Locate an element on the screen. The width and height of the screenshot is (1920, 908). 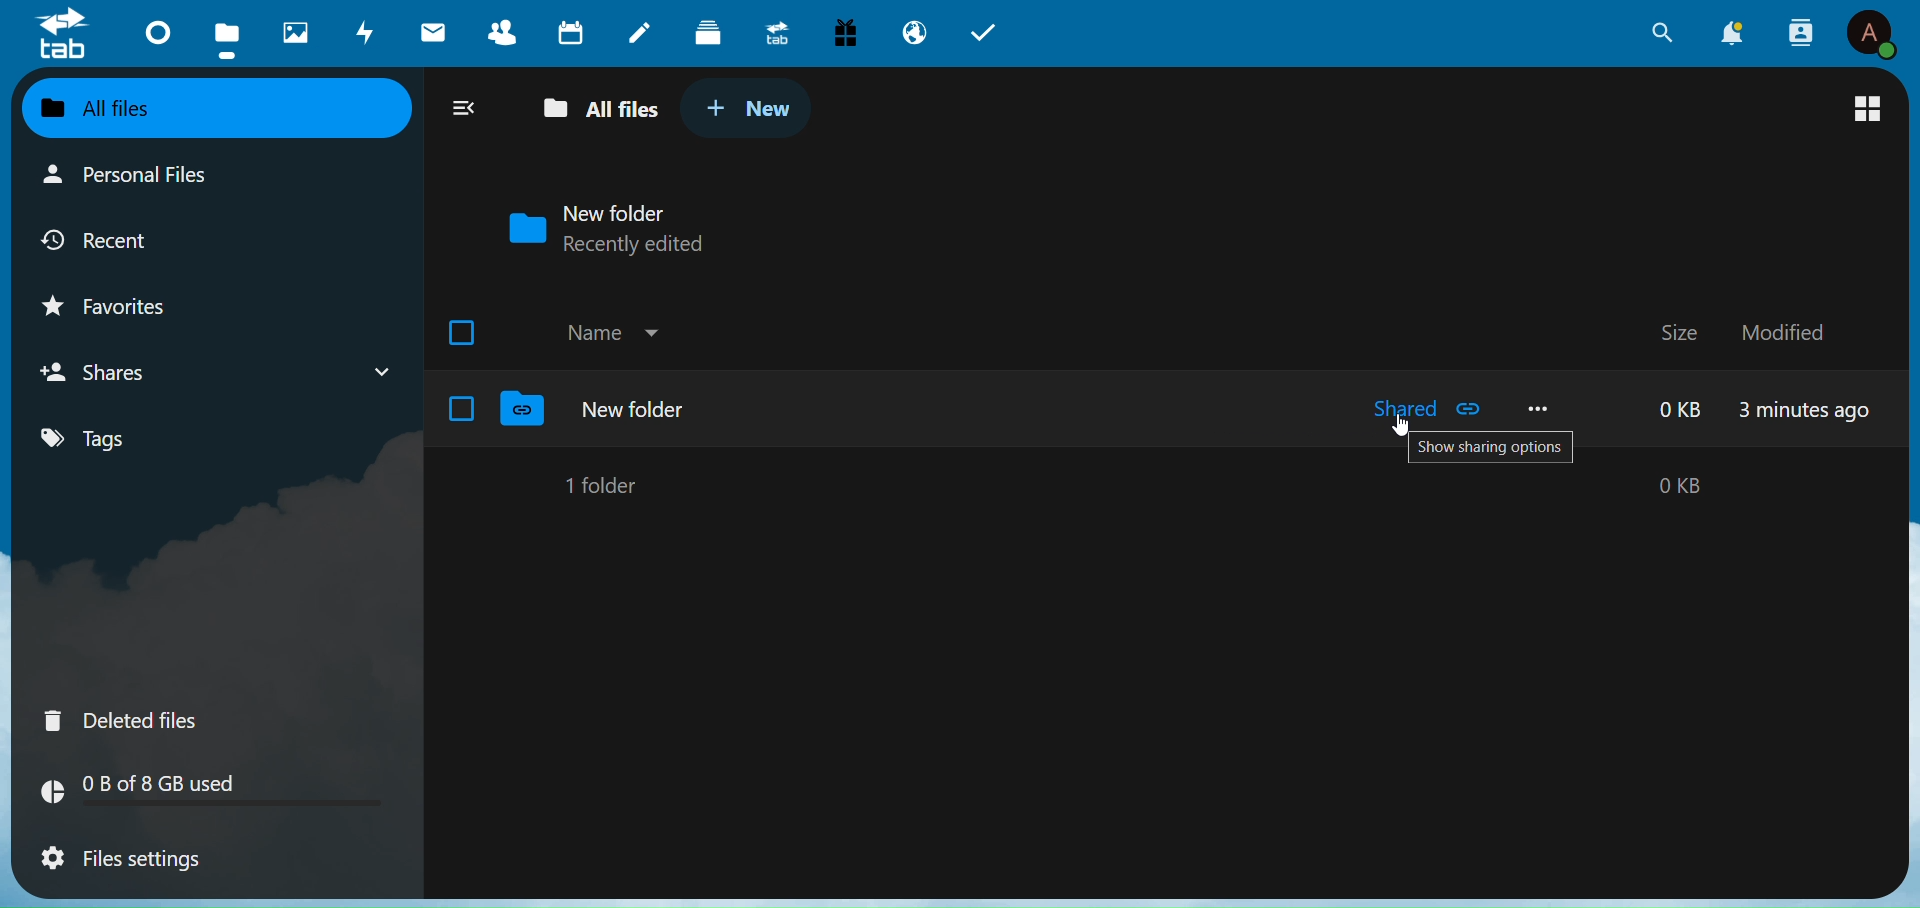
SIze is located at coordinates (1678, 331).